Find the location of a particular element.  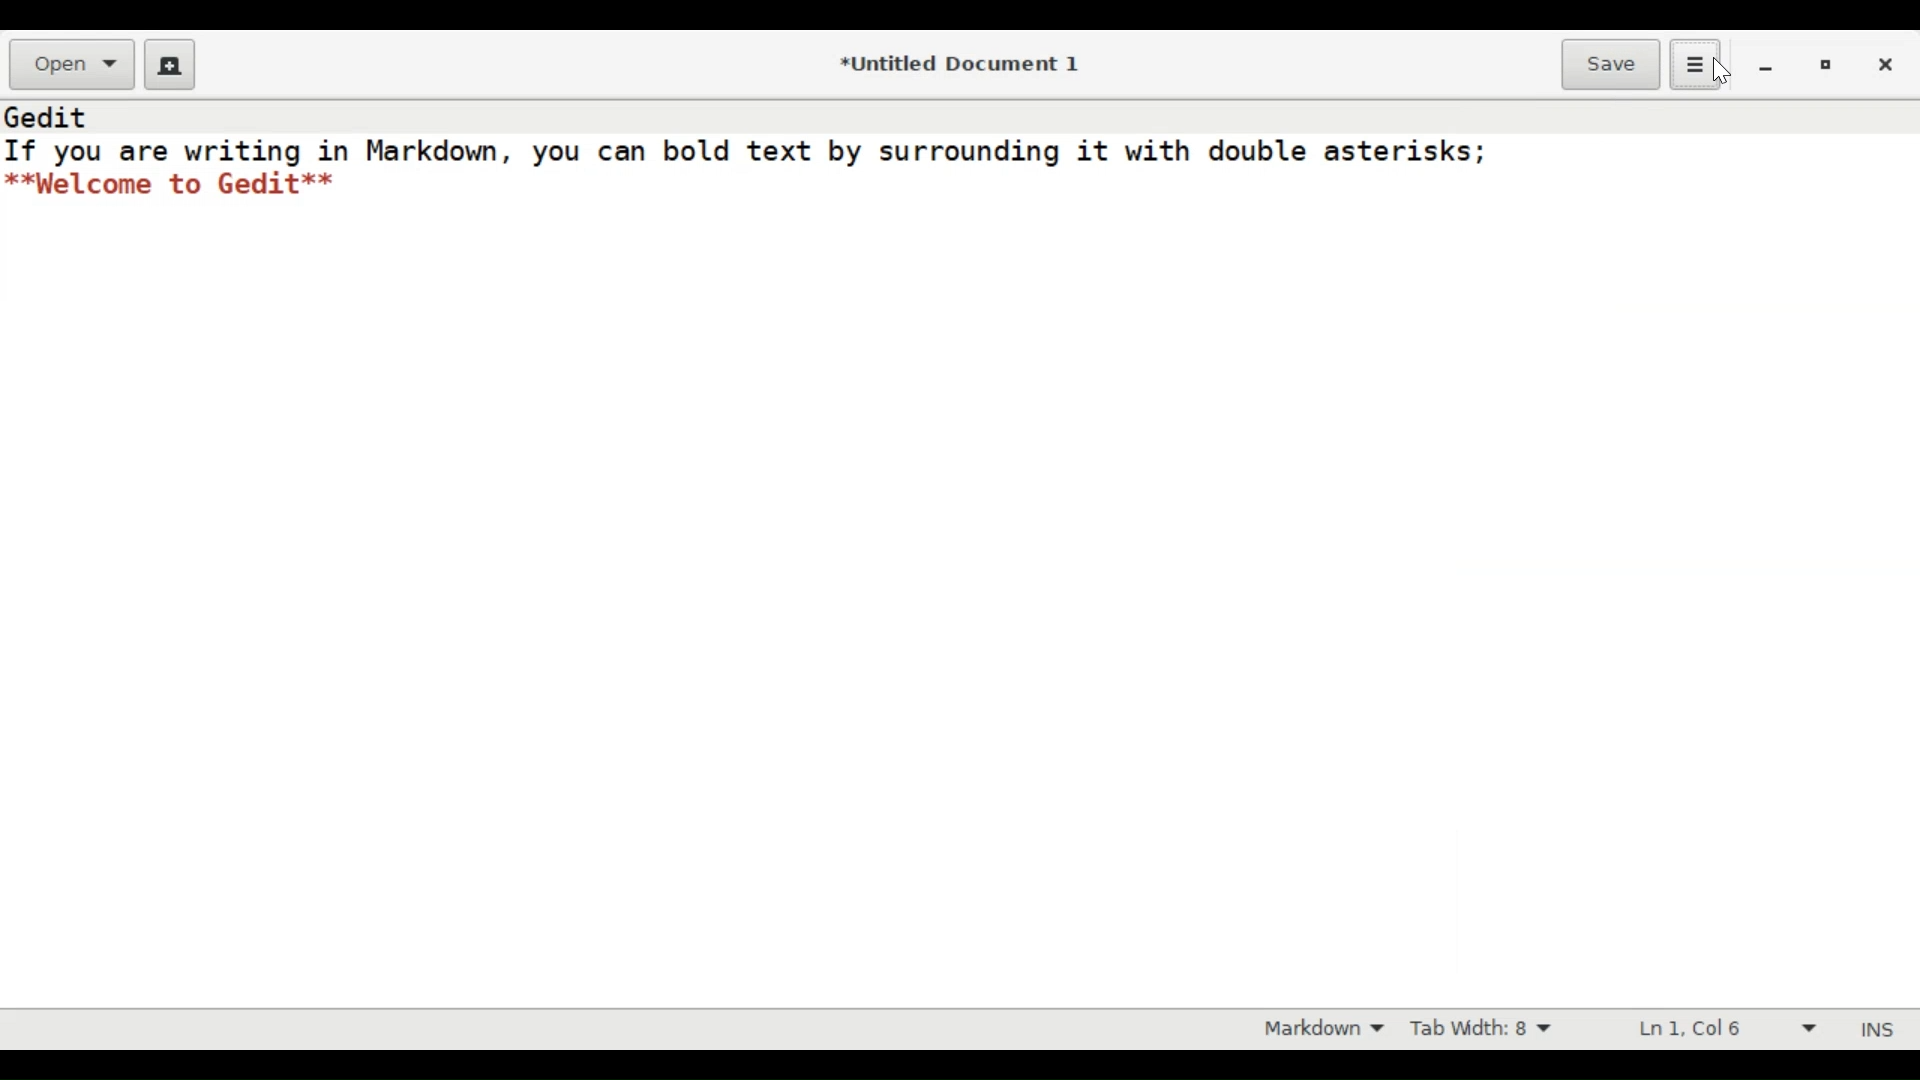

close is located at coordinates (1887, 68).